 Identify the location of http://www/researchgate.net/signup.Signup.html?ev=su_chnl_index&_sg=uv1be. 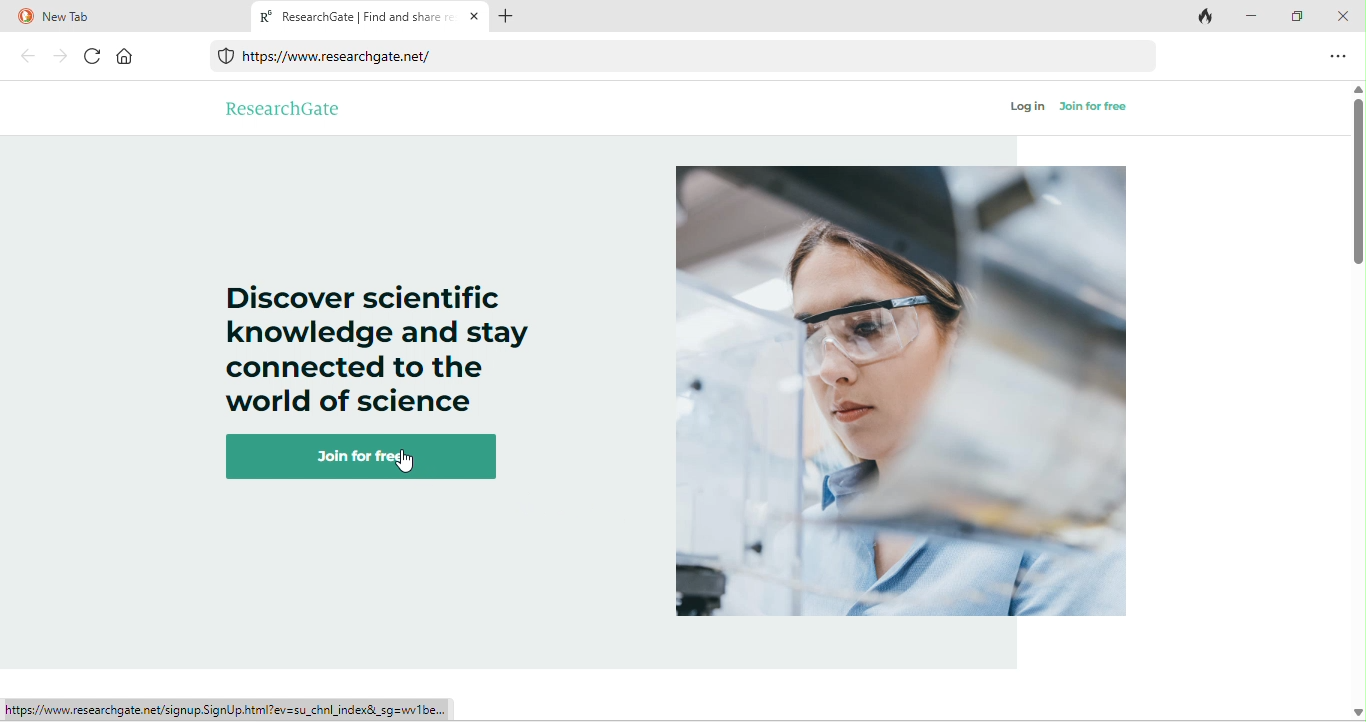
(227, 710).